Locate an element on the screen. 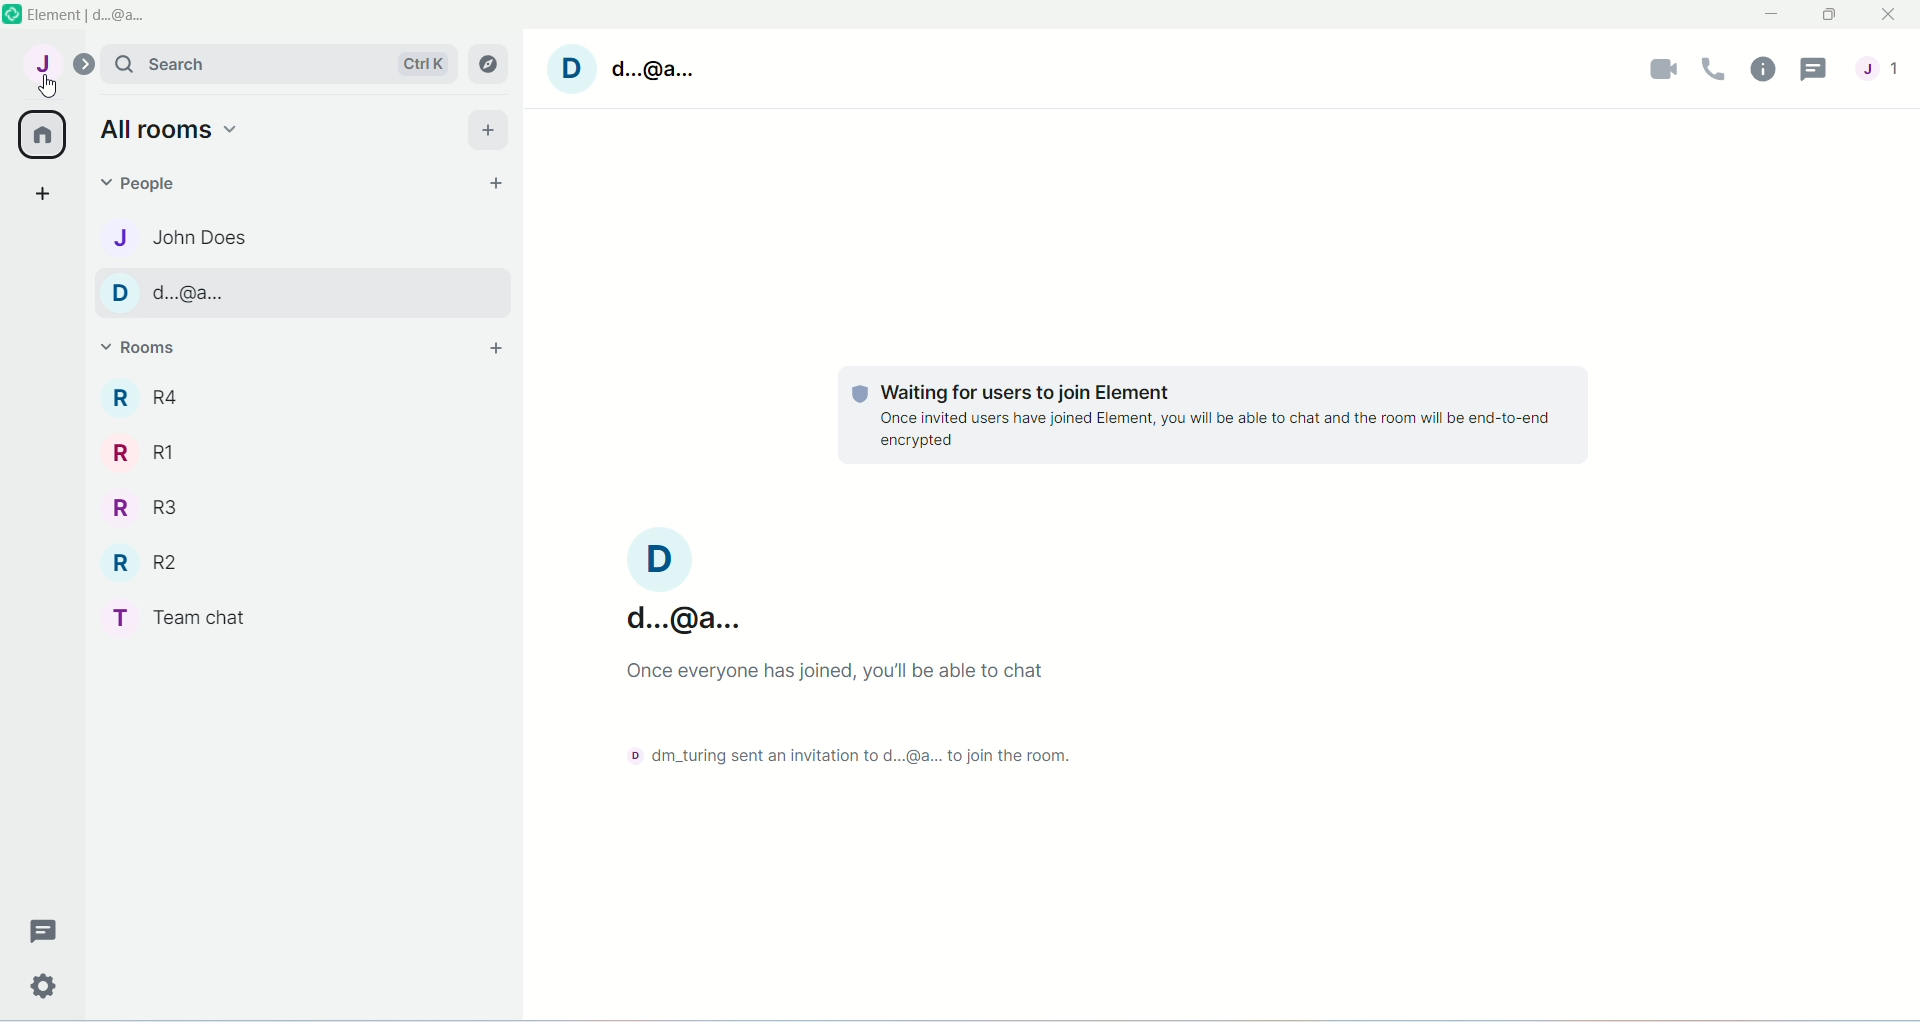 The width and height of the screenshot is (1920, 1022). Add room is located at coordinates (495, 348).